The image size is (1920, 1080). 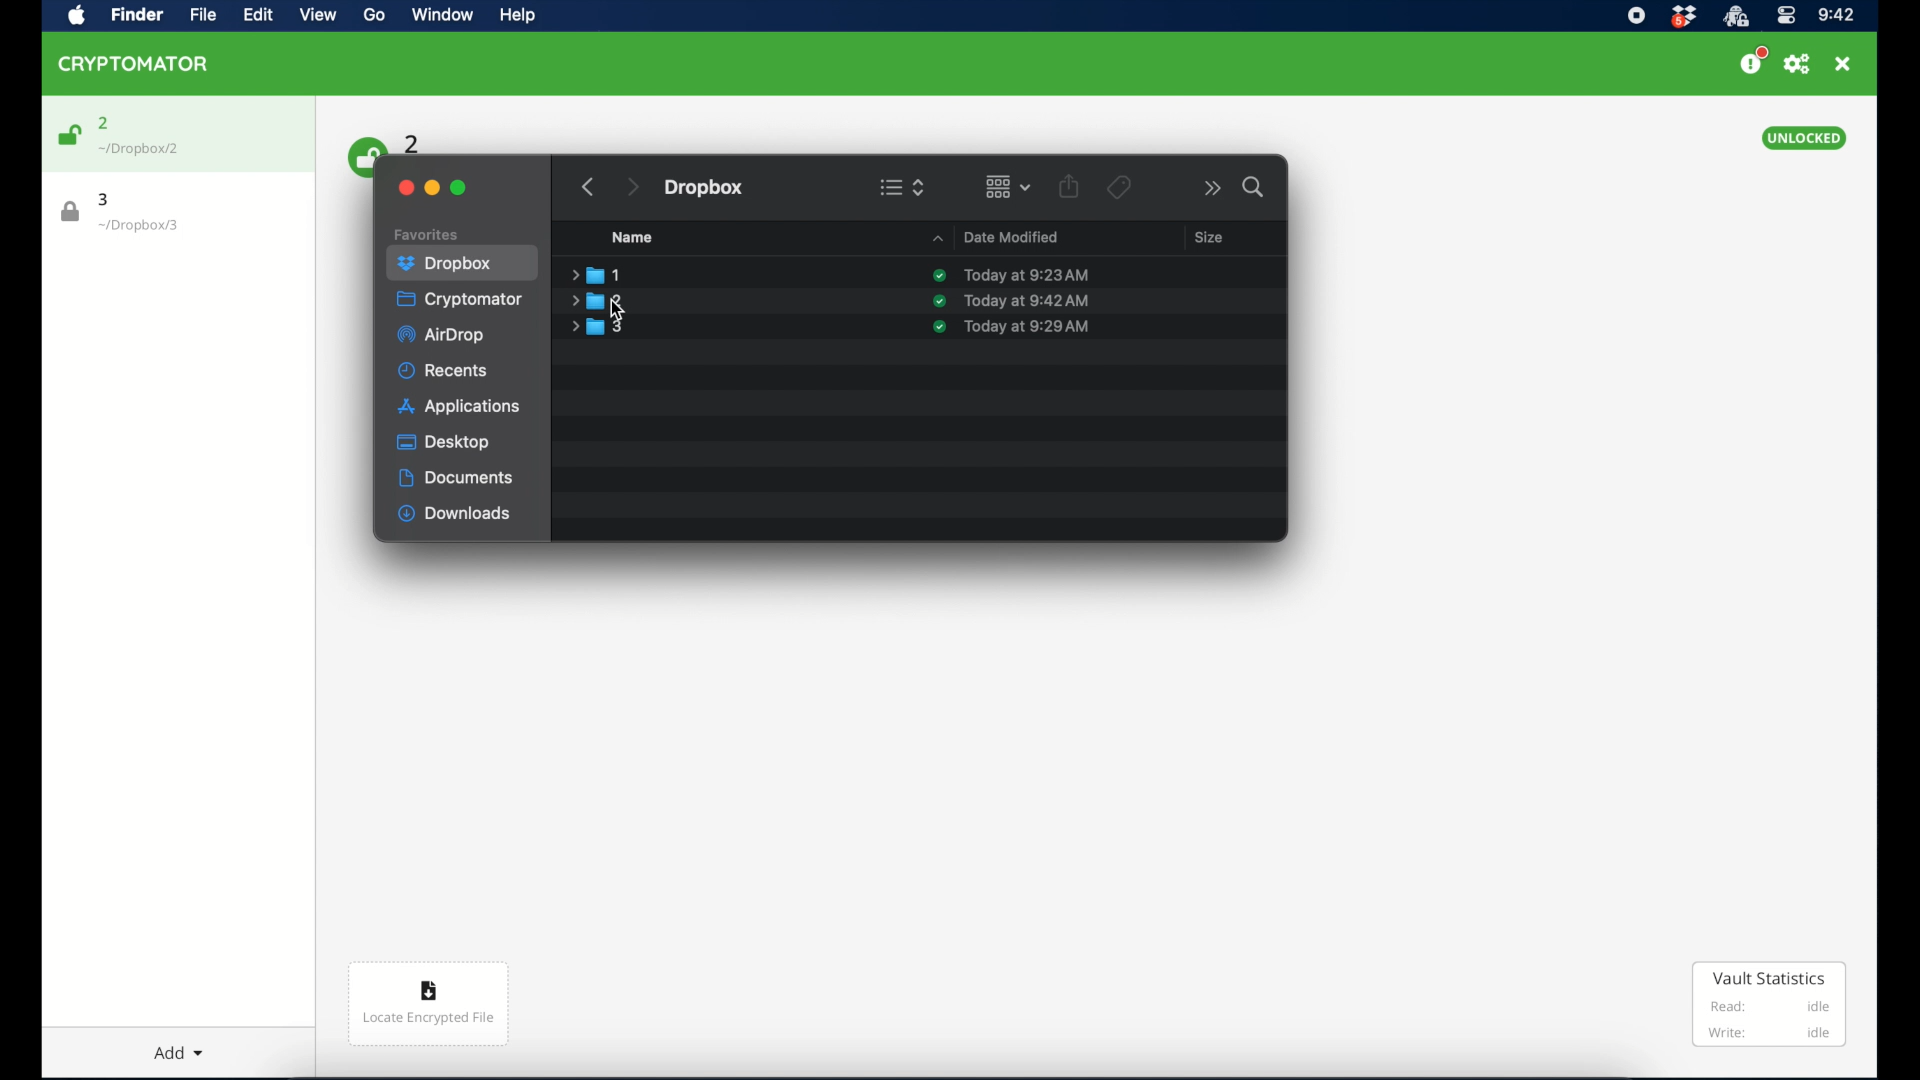 I want to click on unlock  icon, so click(x=68, y=135).